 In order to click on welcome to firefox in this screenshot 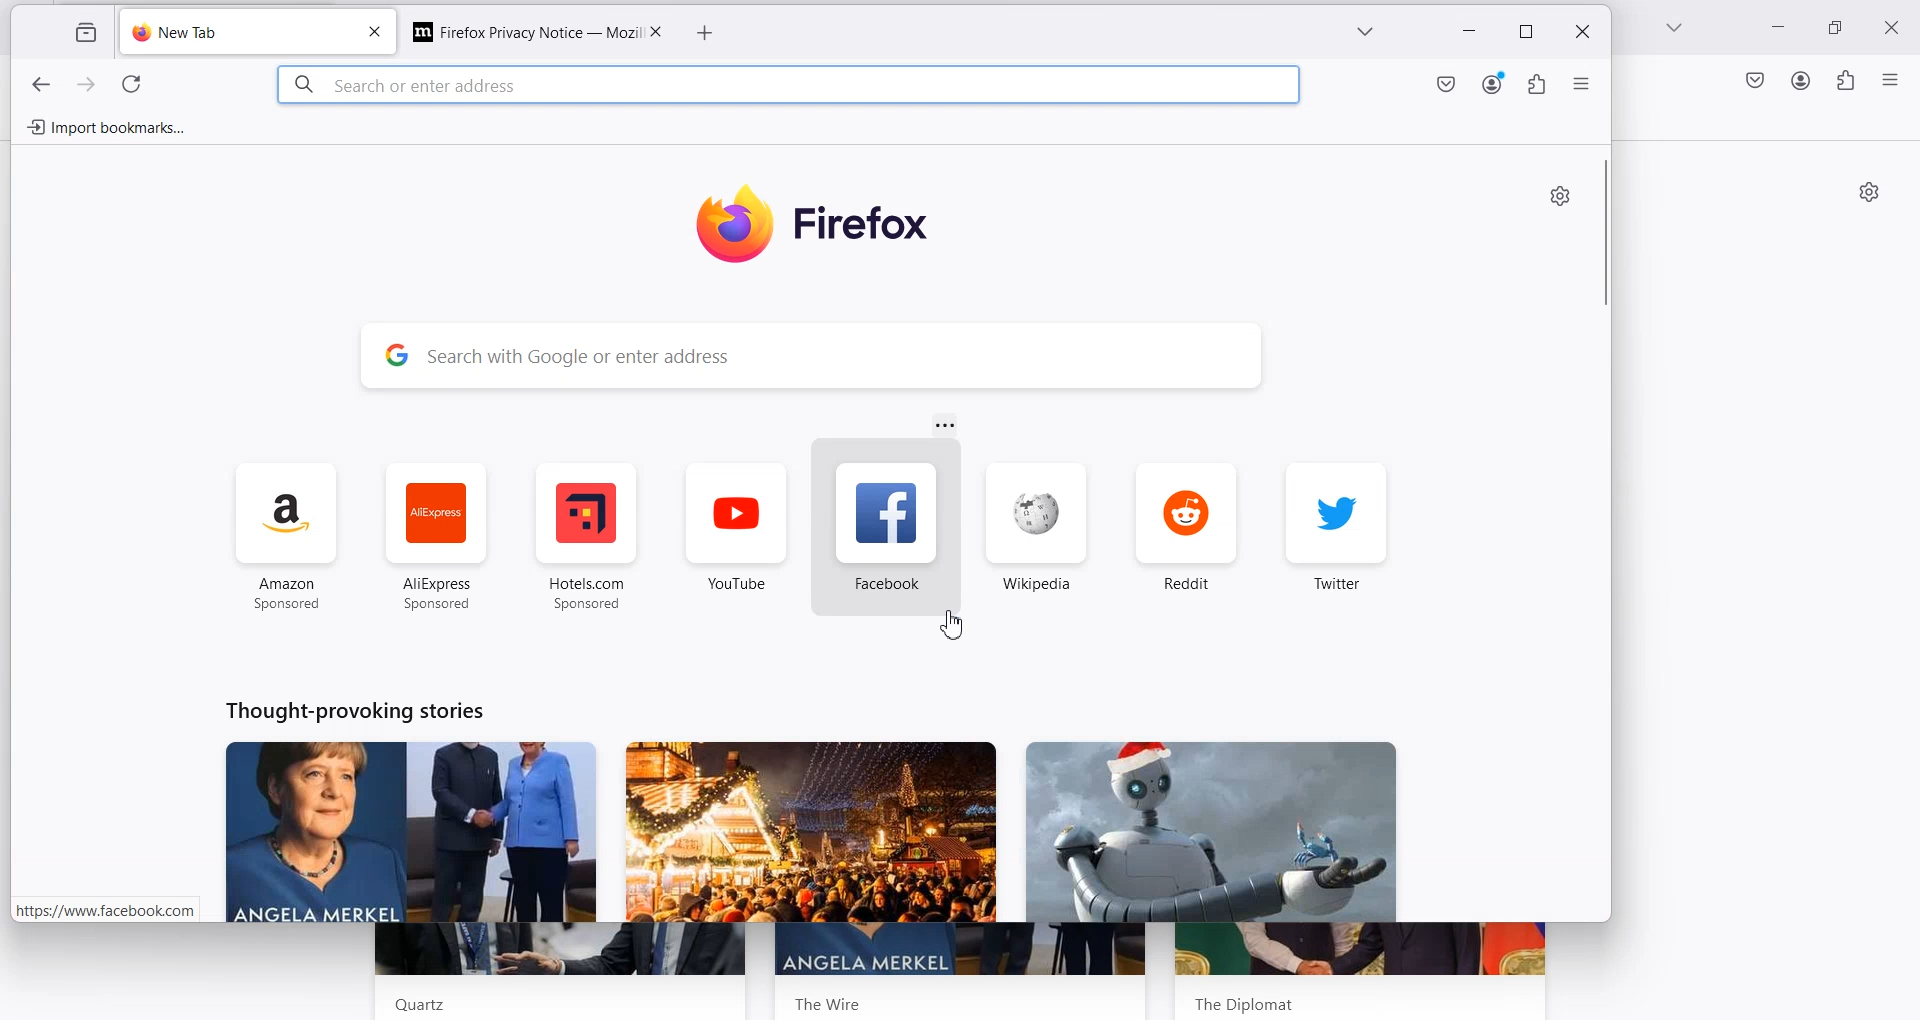, I will do `click(235, 34)`.